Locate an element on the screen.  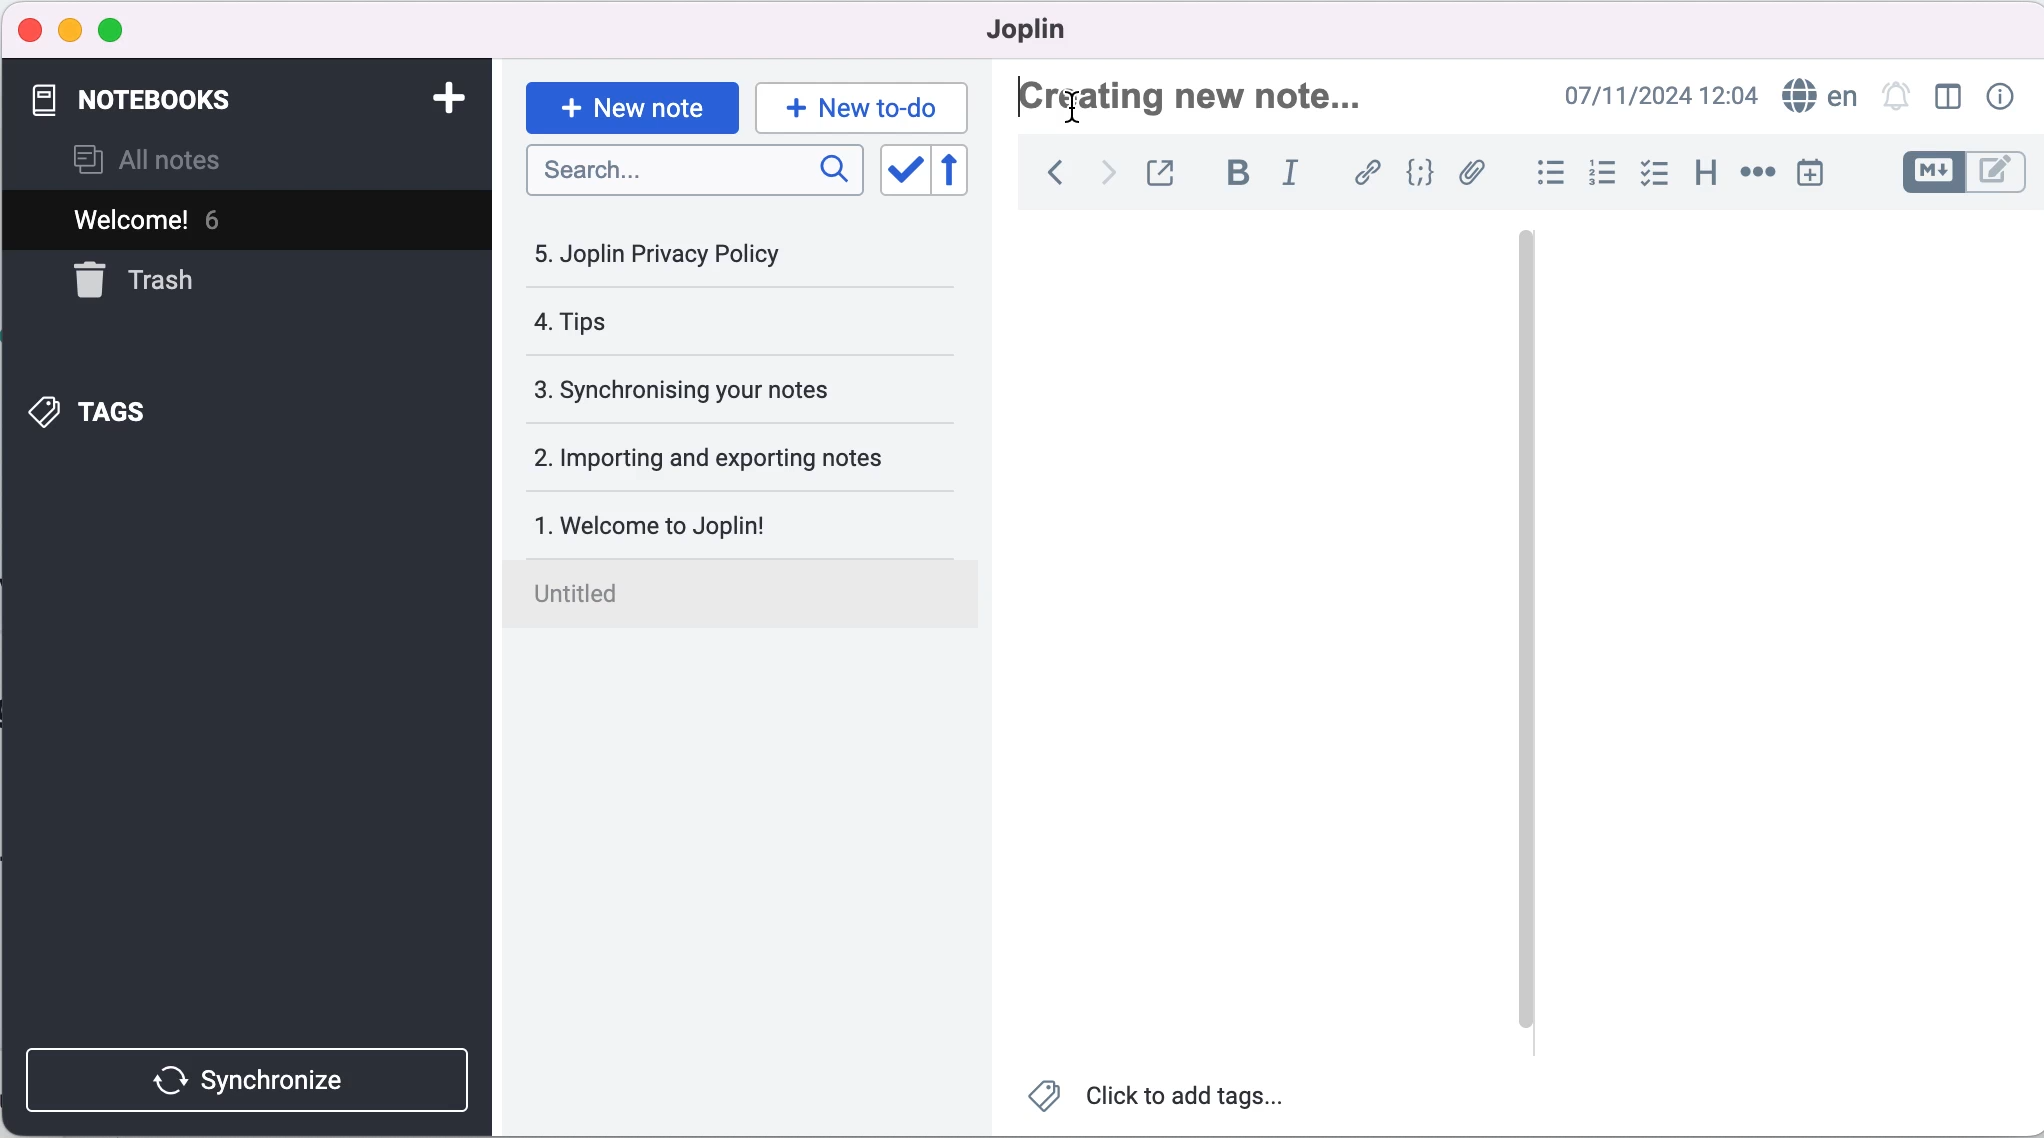
back is located at coordinates (1049, 172).